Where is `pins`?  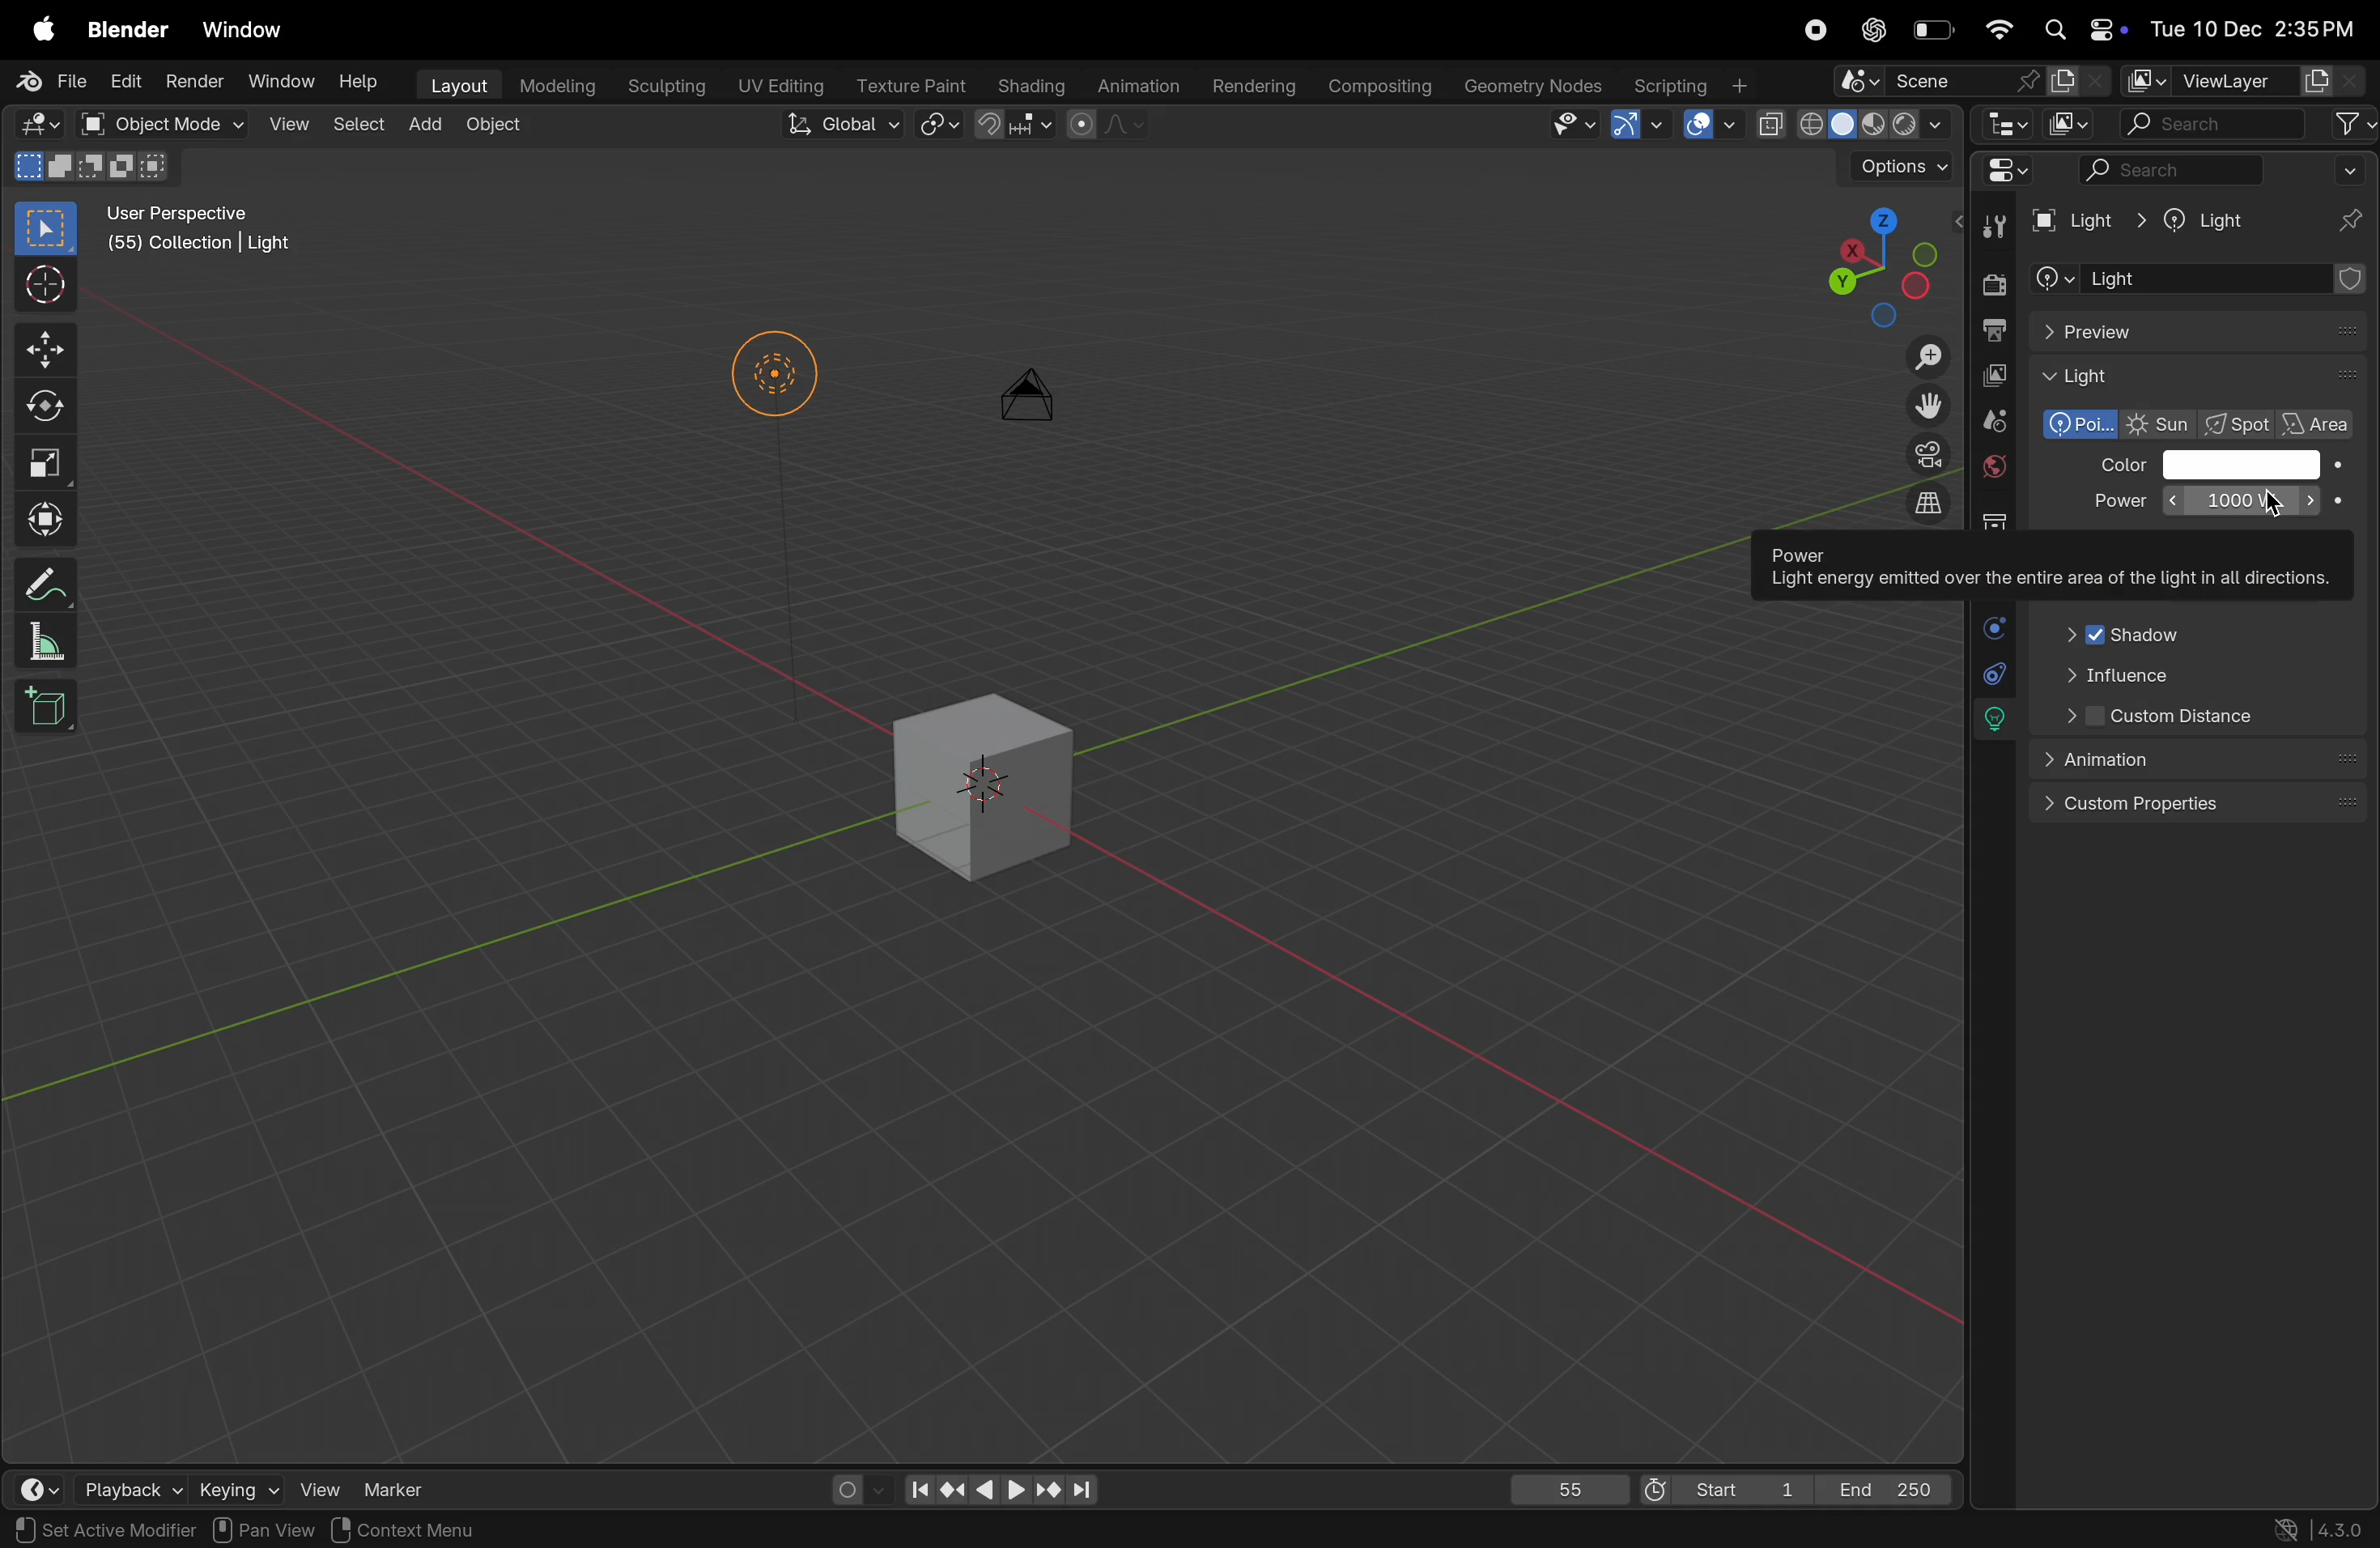 pins is located at coordinates (2352, 219).